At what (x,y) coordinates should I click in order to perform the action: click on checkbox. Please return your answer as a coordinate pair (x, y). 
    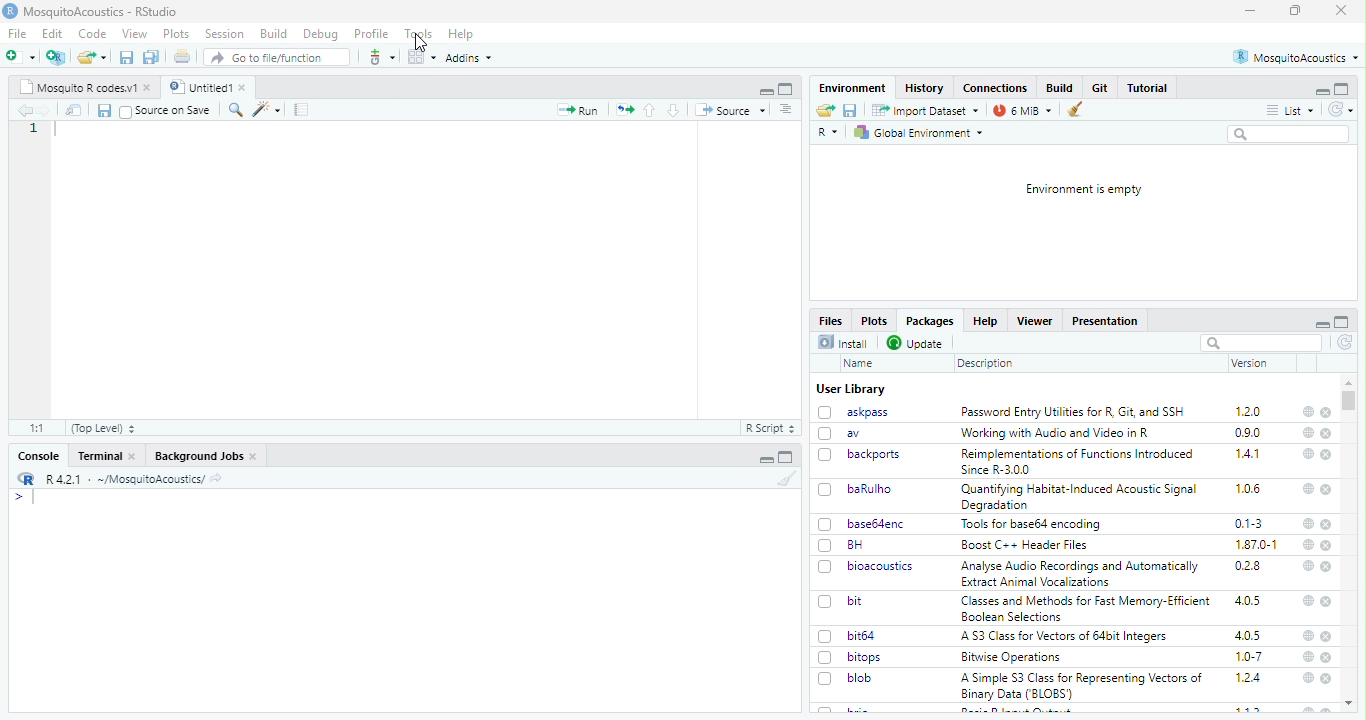
    Looking at the image, I should click on (826, 490).